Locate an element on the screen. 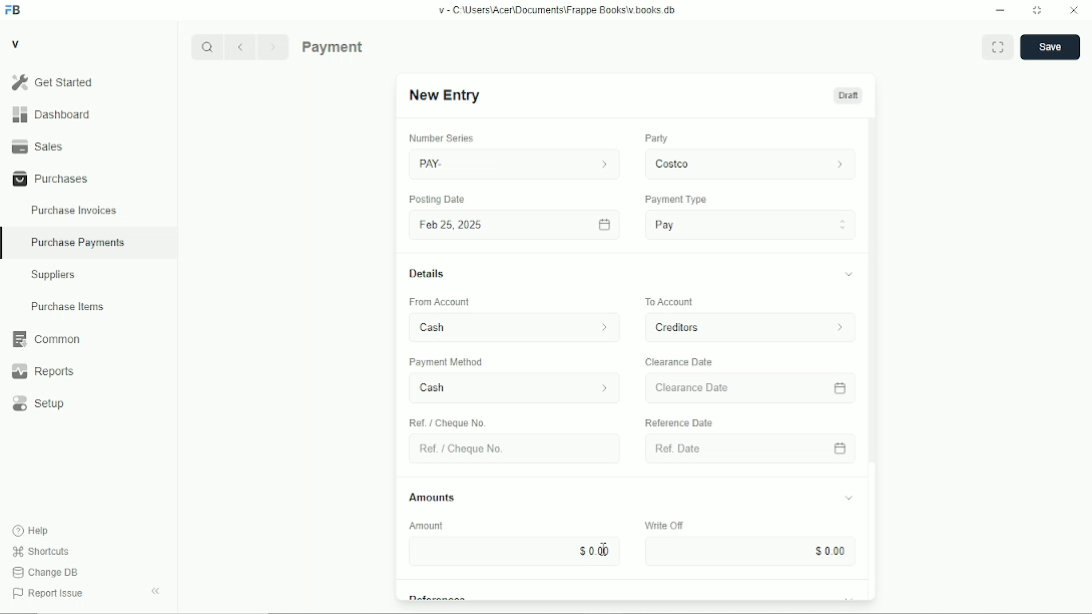 The image size is (1092, 614). Help is located at coordinates (31, 531).